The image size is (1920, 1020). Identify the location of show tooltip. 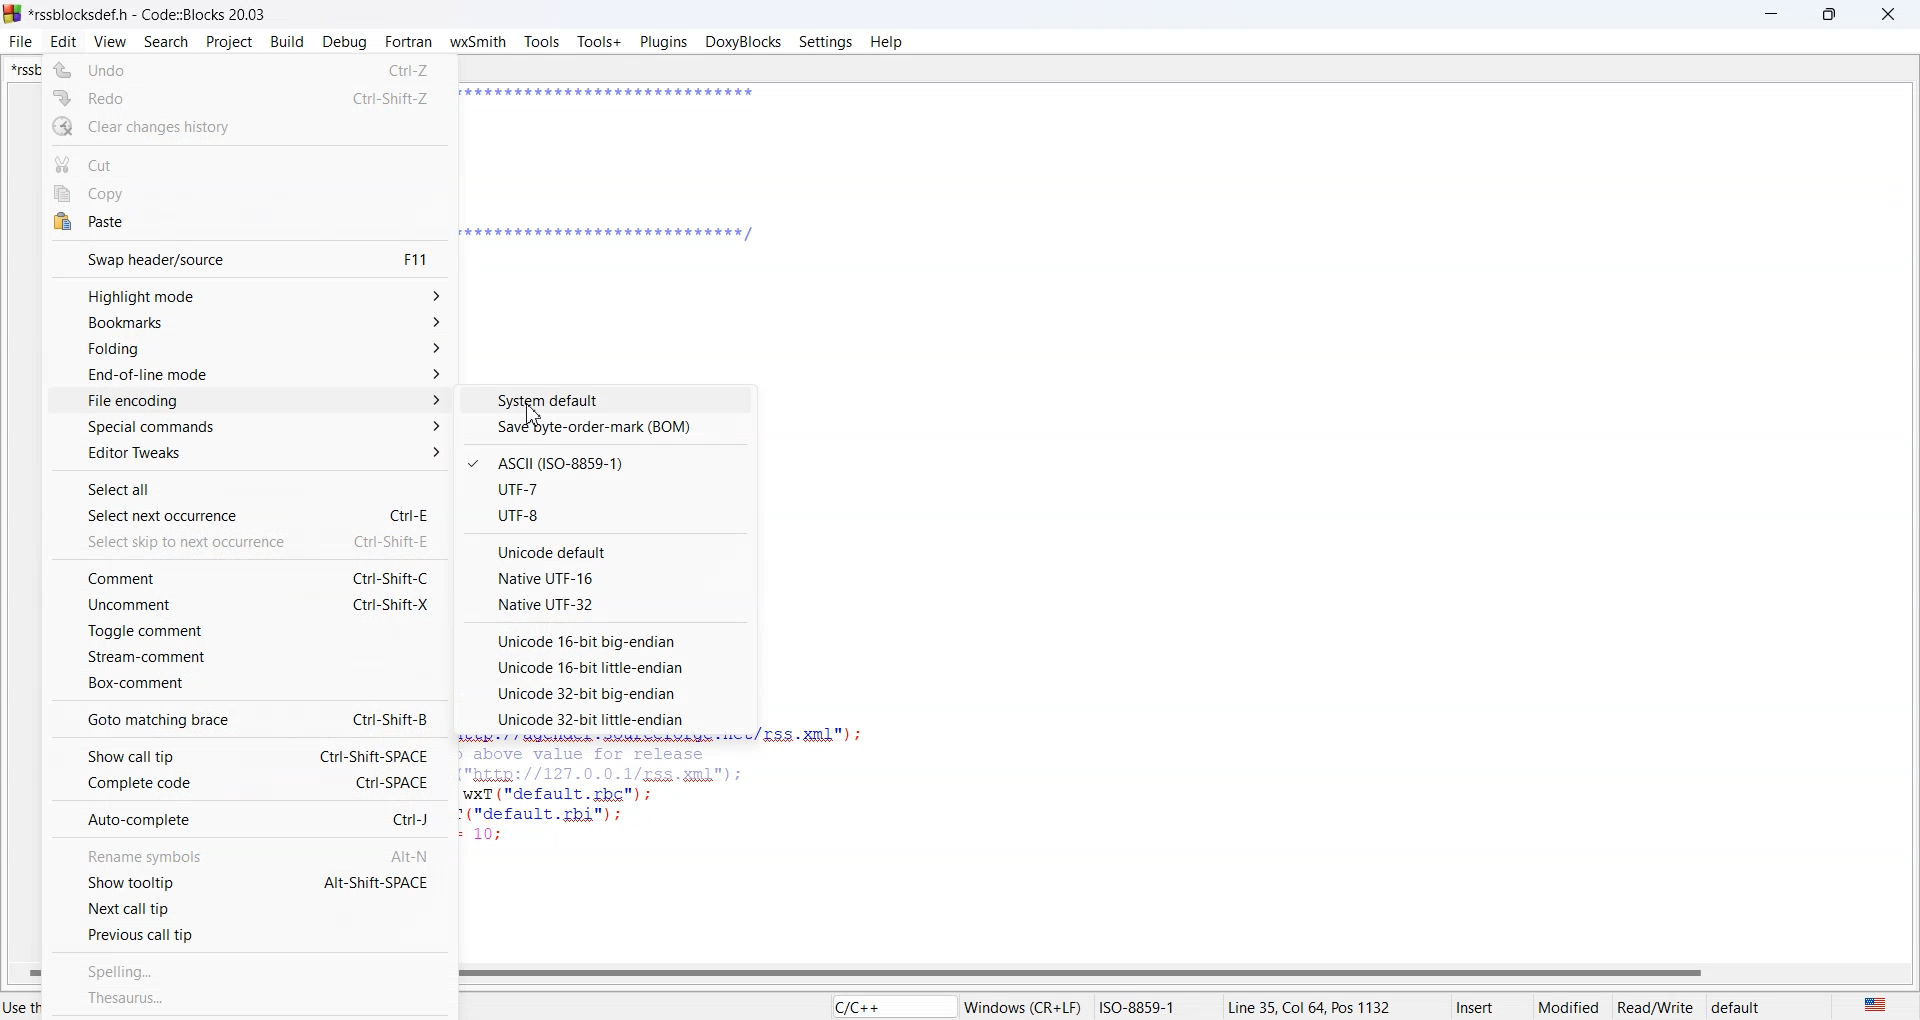
(248, 880).